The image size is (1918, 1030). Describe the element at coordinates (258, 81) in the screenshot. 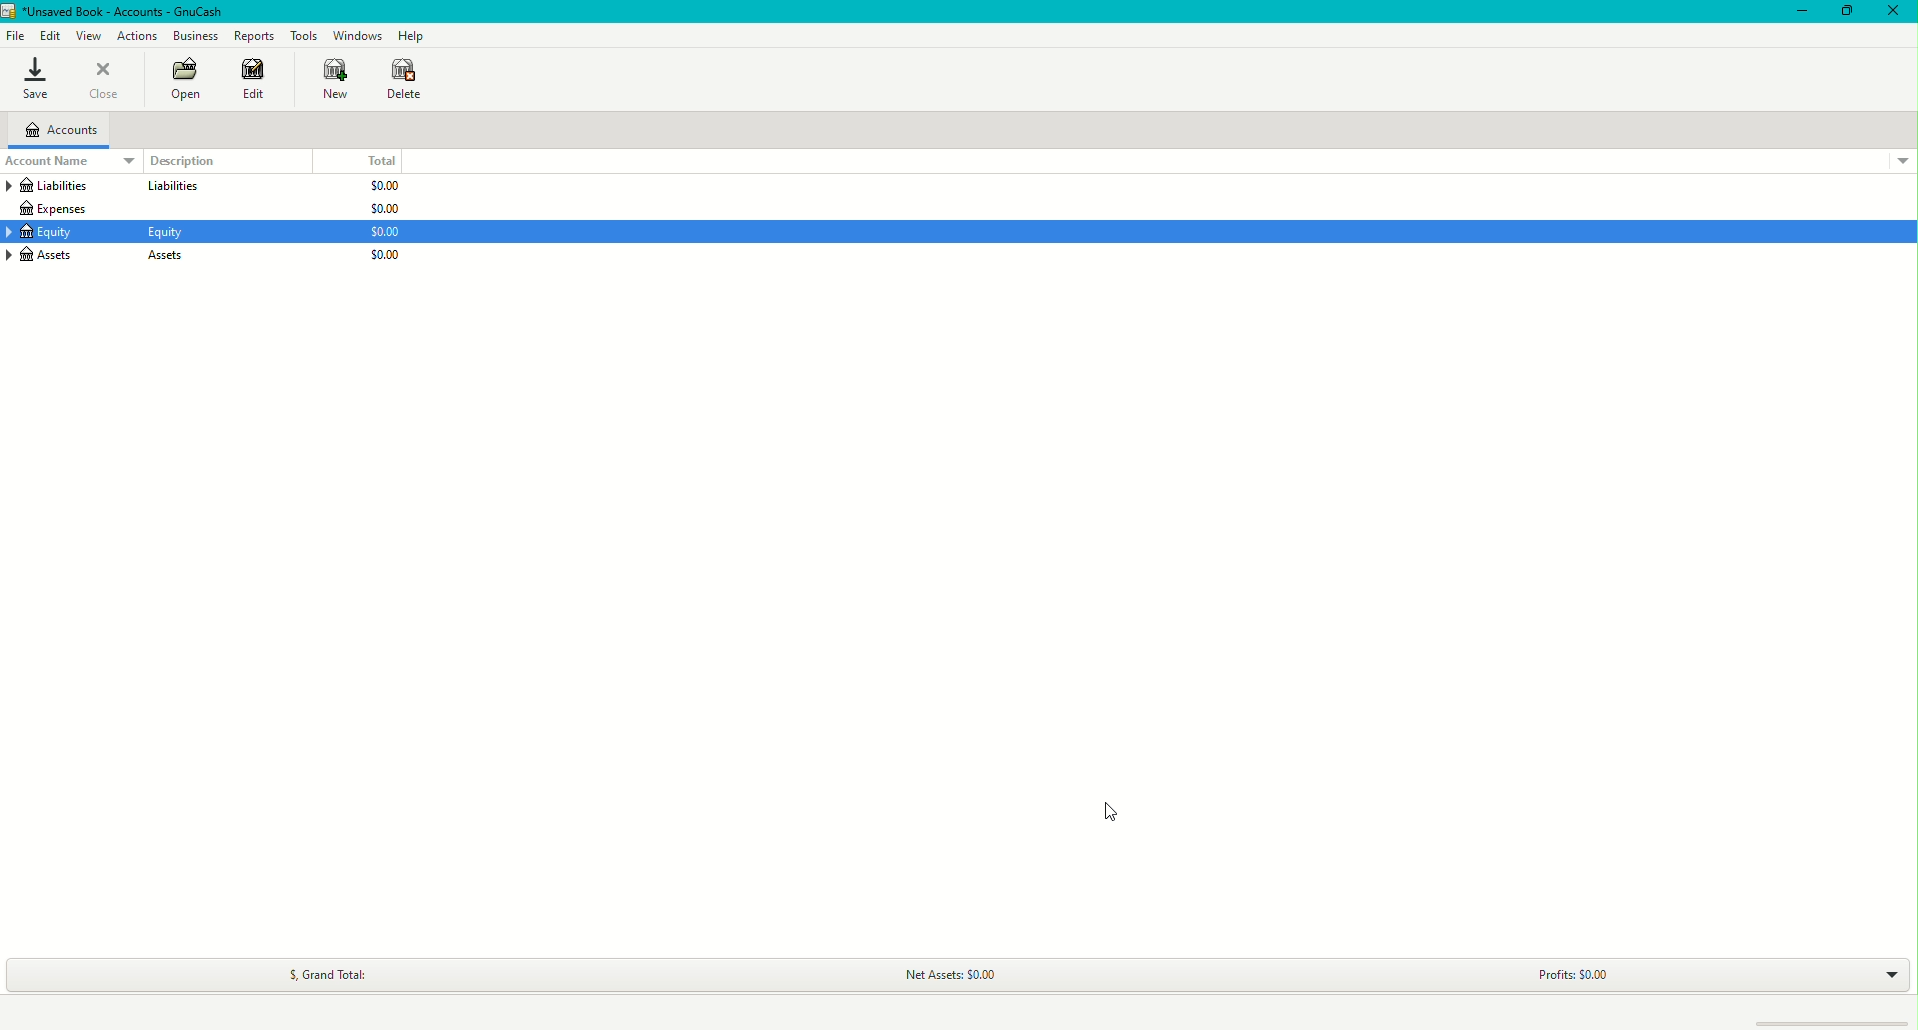

I see `Edit` at that location.